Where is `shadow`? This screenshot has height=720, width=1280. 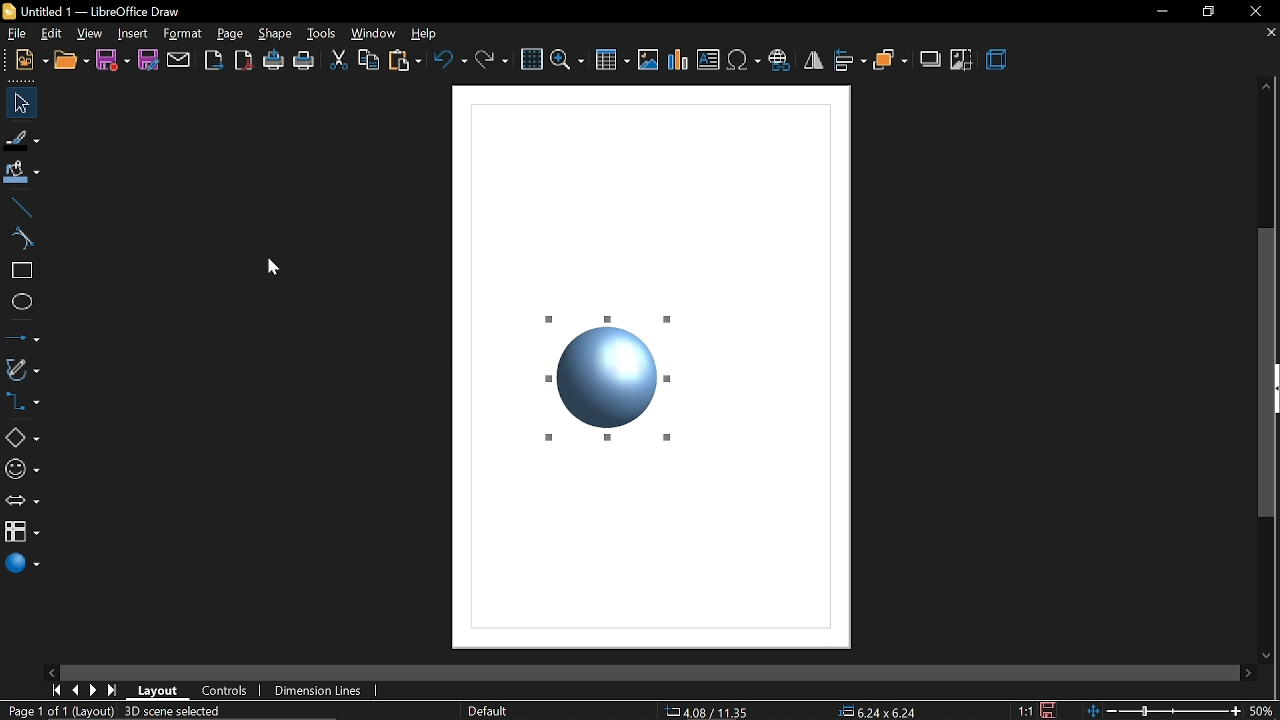
shadow is located at coordinates (930, 61).